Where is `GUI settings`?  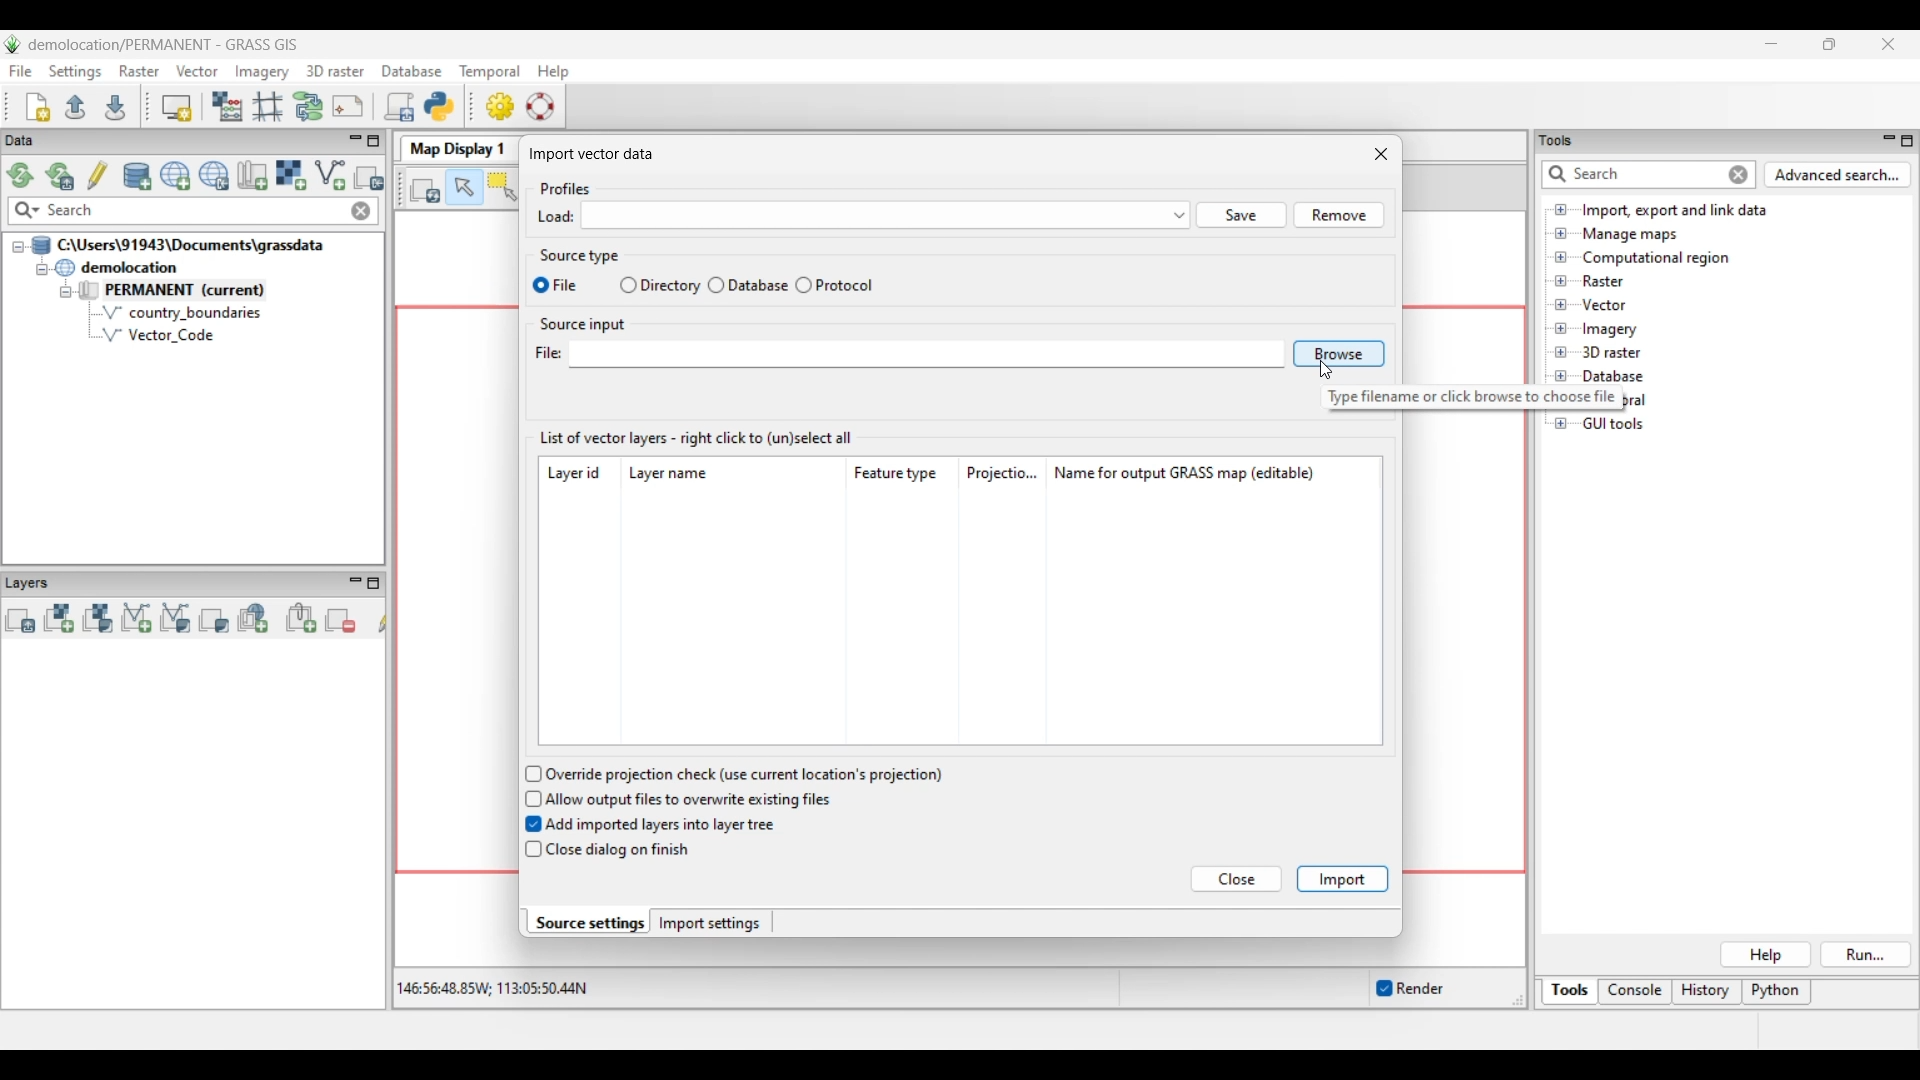 GUI settings is located at coordinates (499, 106).